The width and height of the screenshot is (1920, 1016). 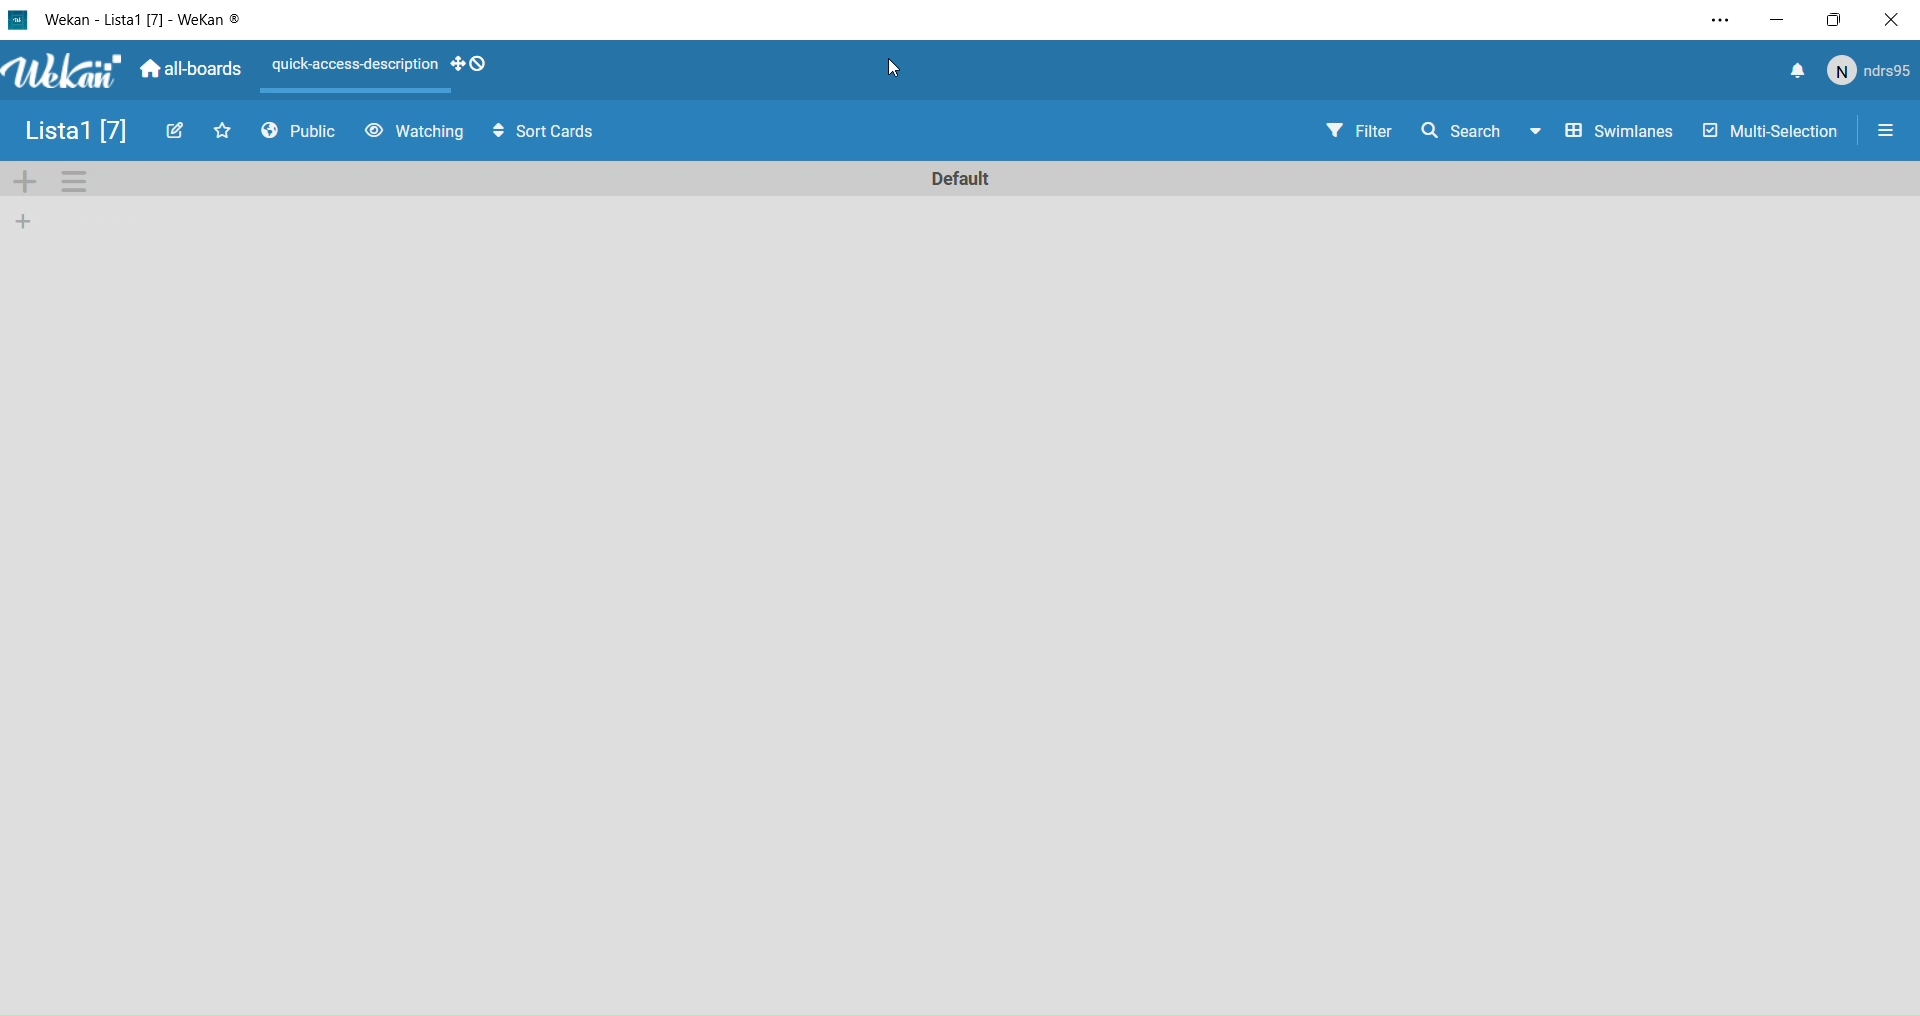 What do you see at coordinates (416, 132) in the screenshot?
I see `Watching` at bounding box center [416, 132].